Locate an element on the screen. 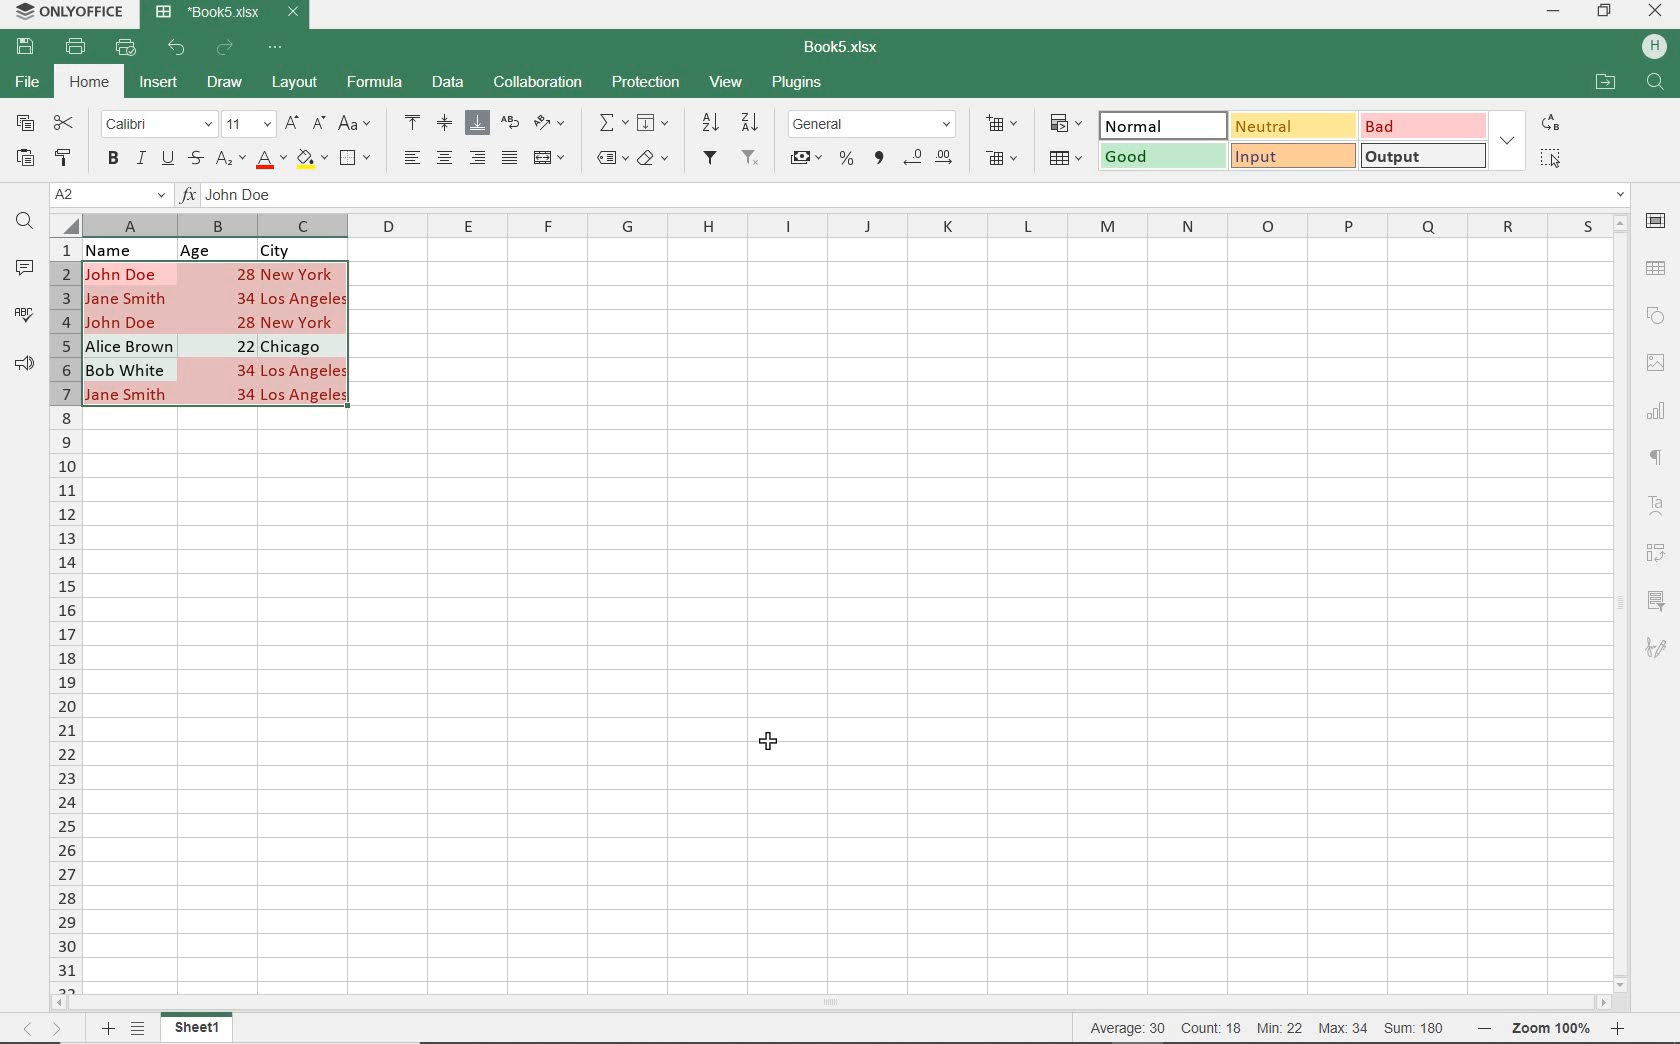 The width and height of the screenshot is (1680, 1044). CONDITIONAL FORMATTING ADDED is located at coordinates (219, 336).